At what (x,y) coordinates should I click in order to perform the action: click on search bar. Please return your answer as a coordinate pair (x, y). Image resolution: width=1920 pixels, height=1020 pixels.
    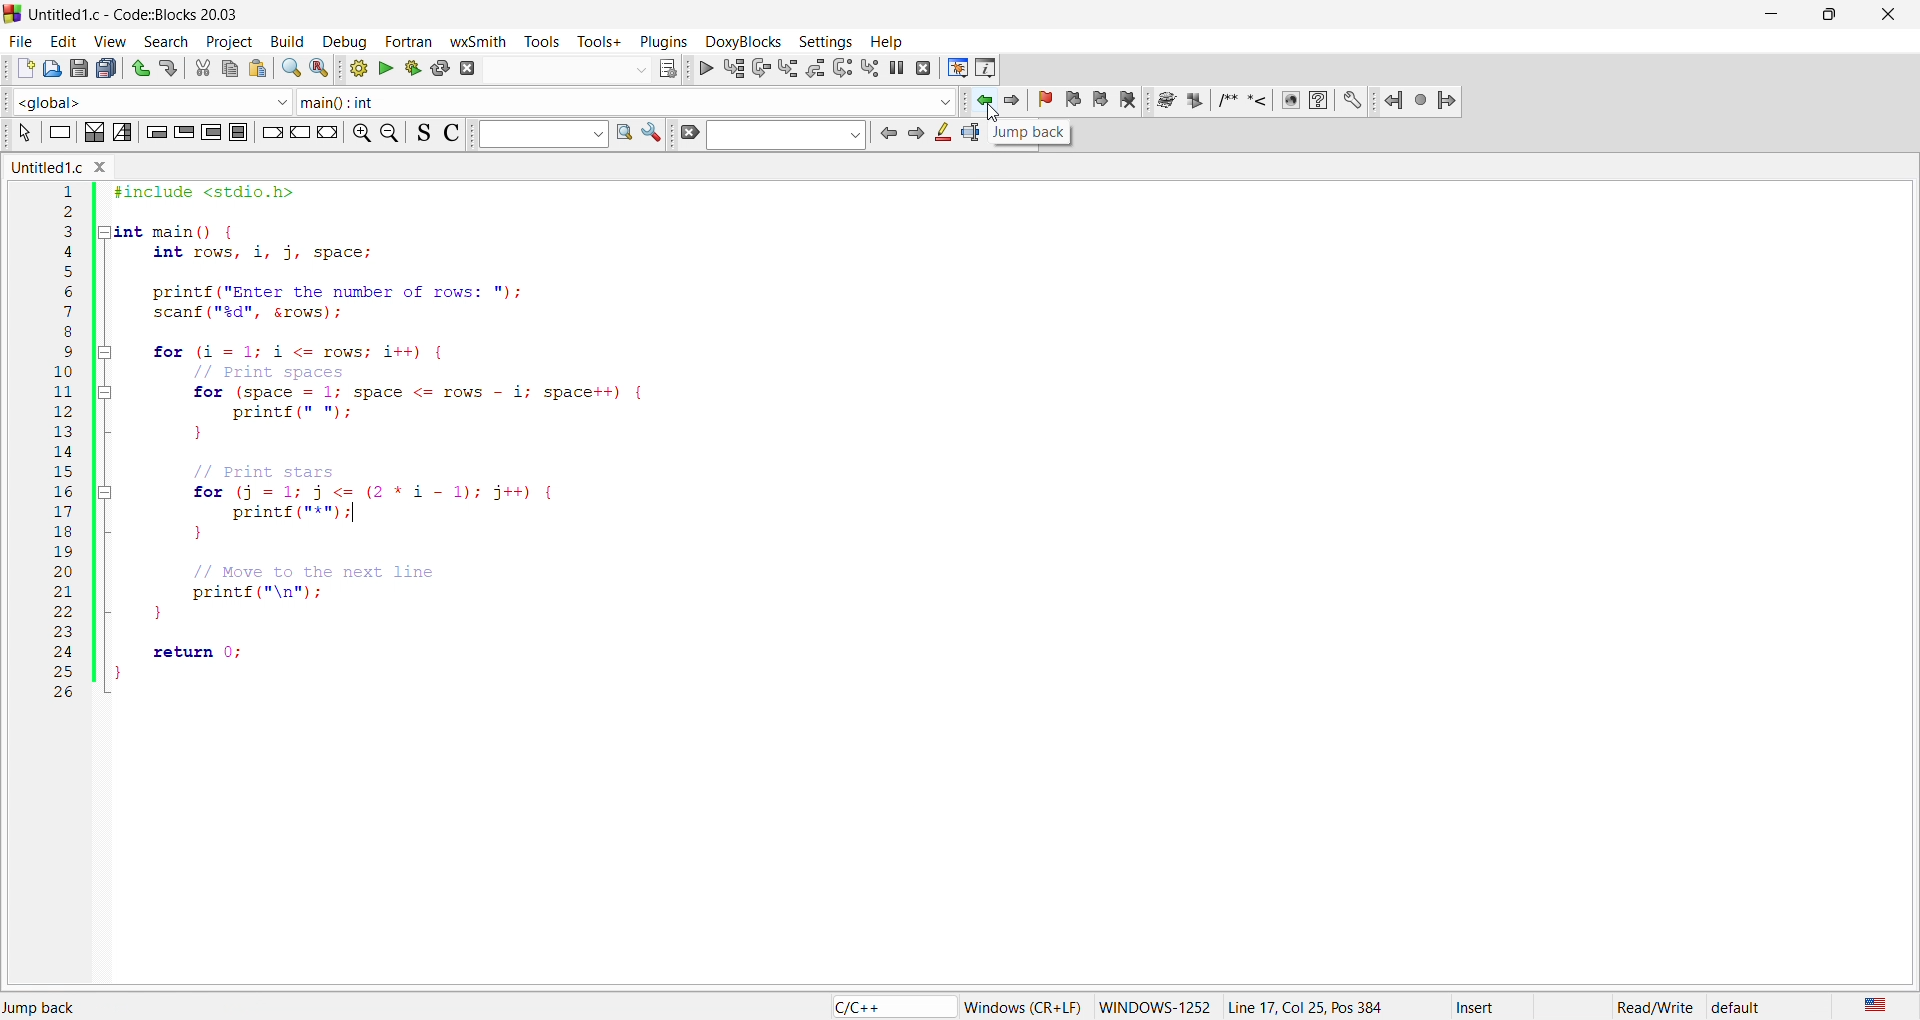
    Looking at the image, I should click on (573, 69).